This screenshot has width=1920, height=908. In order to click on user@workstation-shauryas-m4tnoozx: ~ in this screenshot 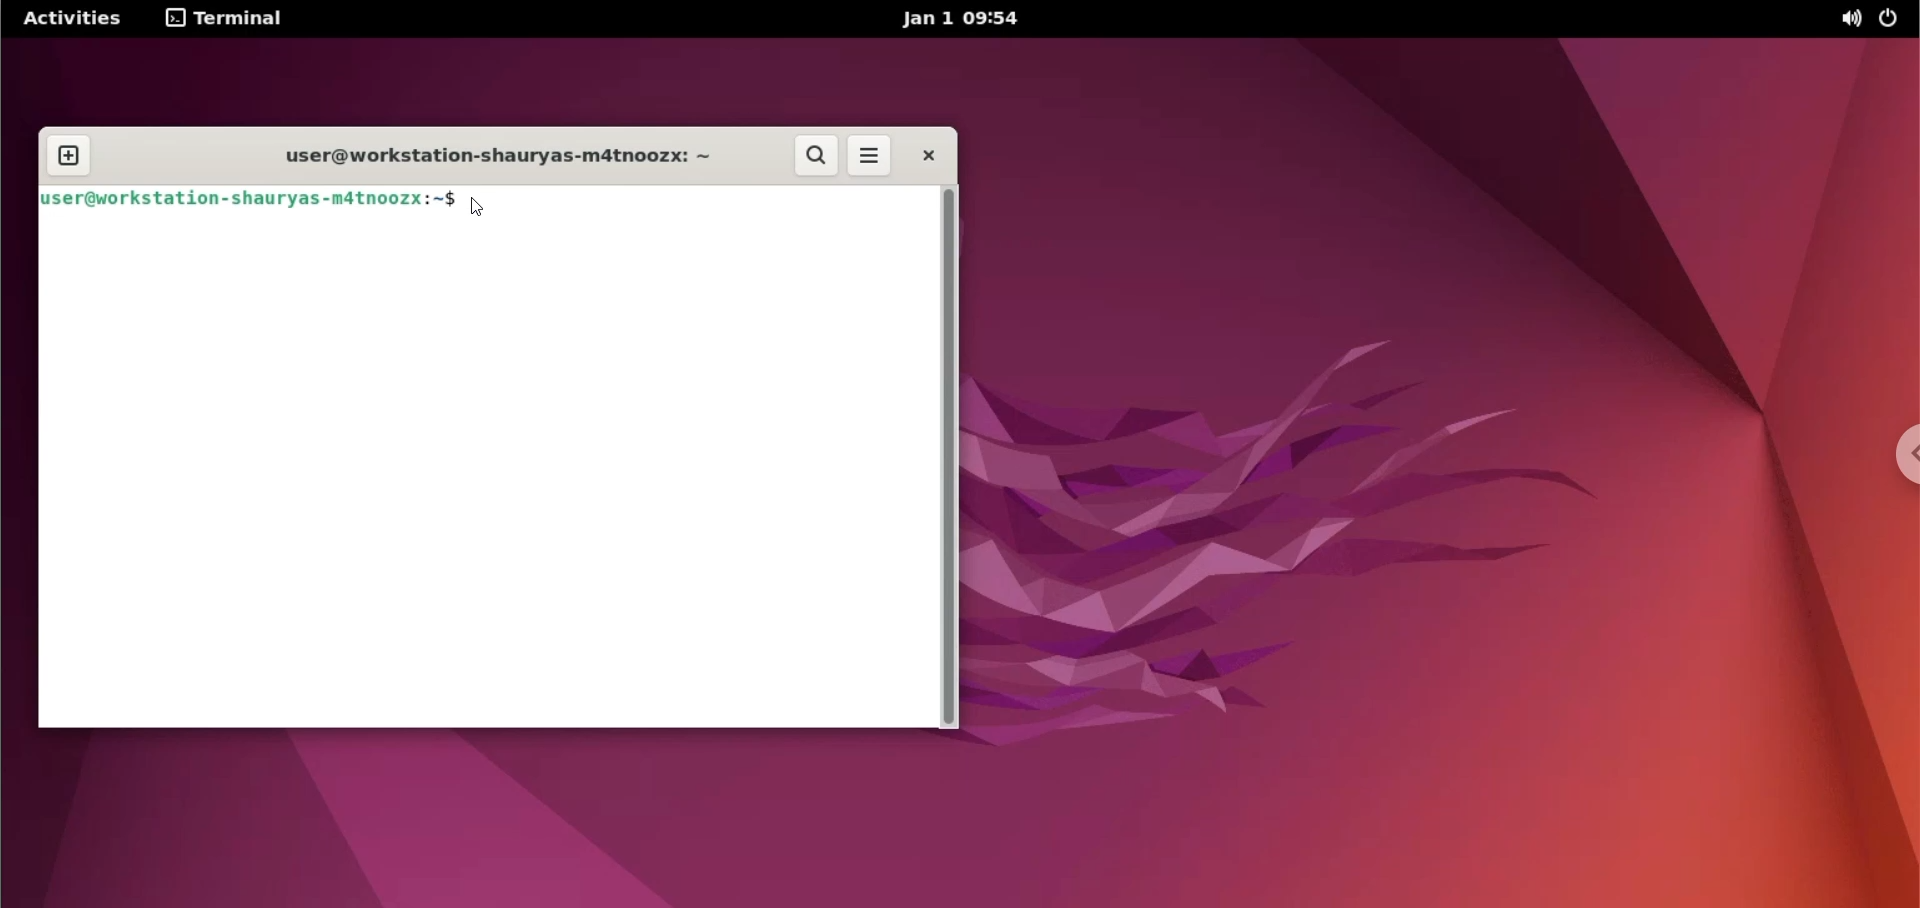, I will do `click(479, 154)`.